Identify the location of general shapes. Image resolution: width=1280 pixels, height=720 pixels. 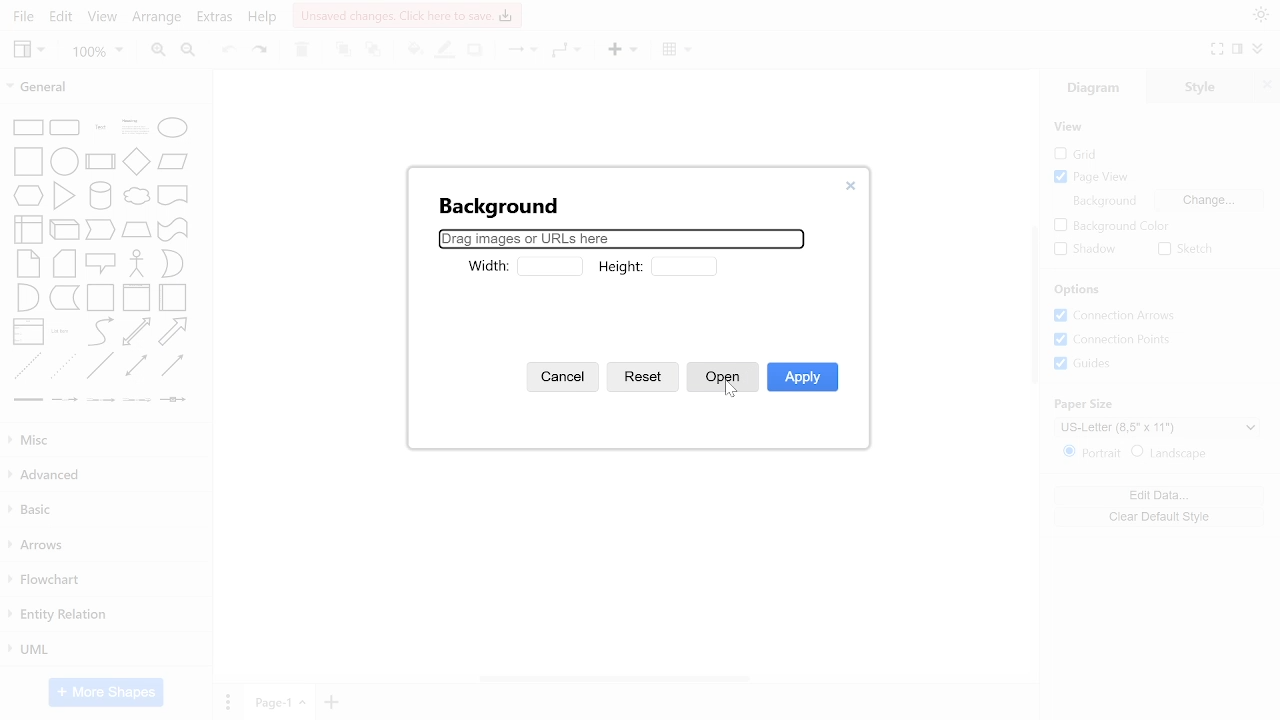
(173, 400).